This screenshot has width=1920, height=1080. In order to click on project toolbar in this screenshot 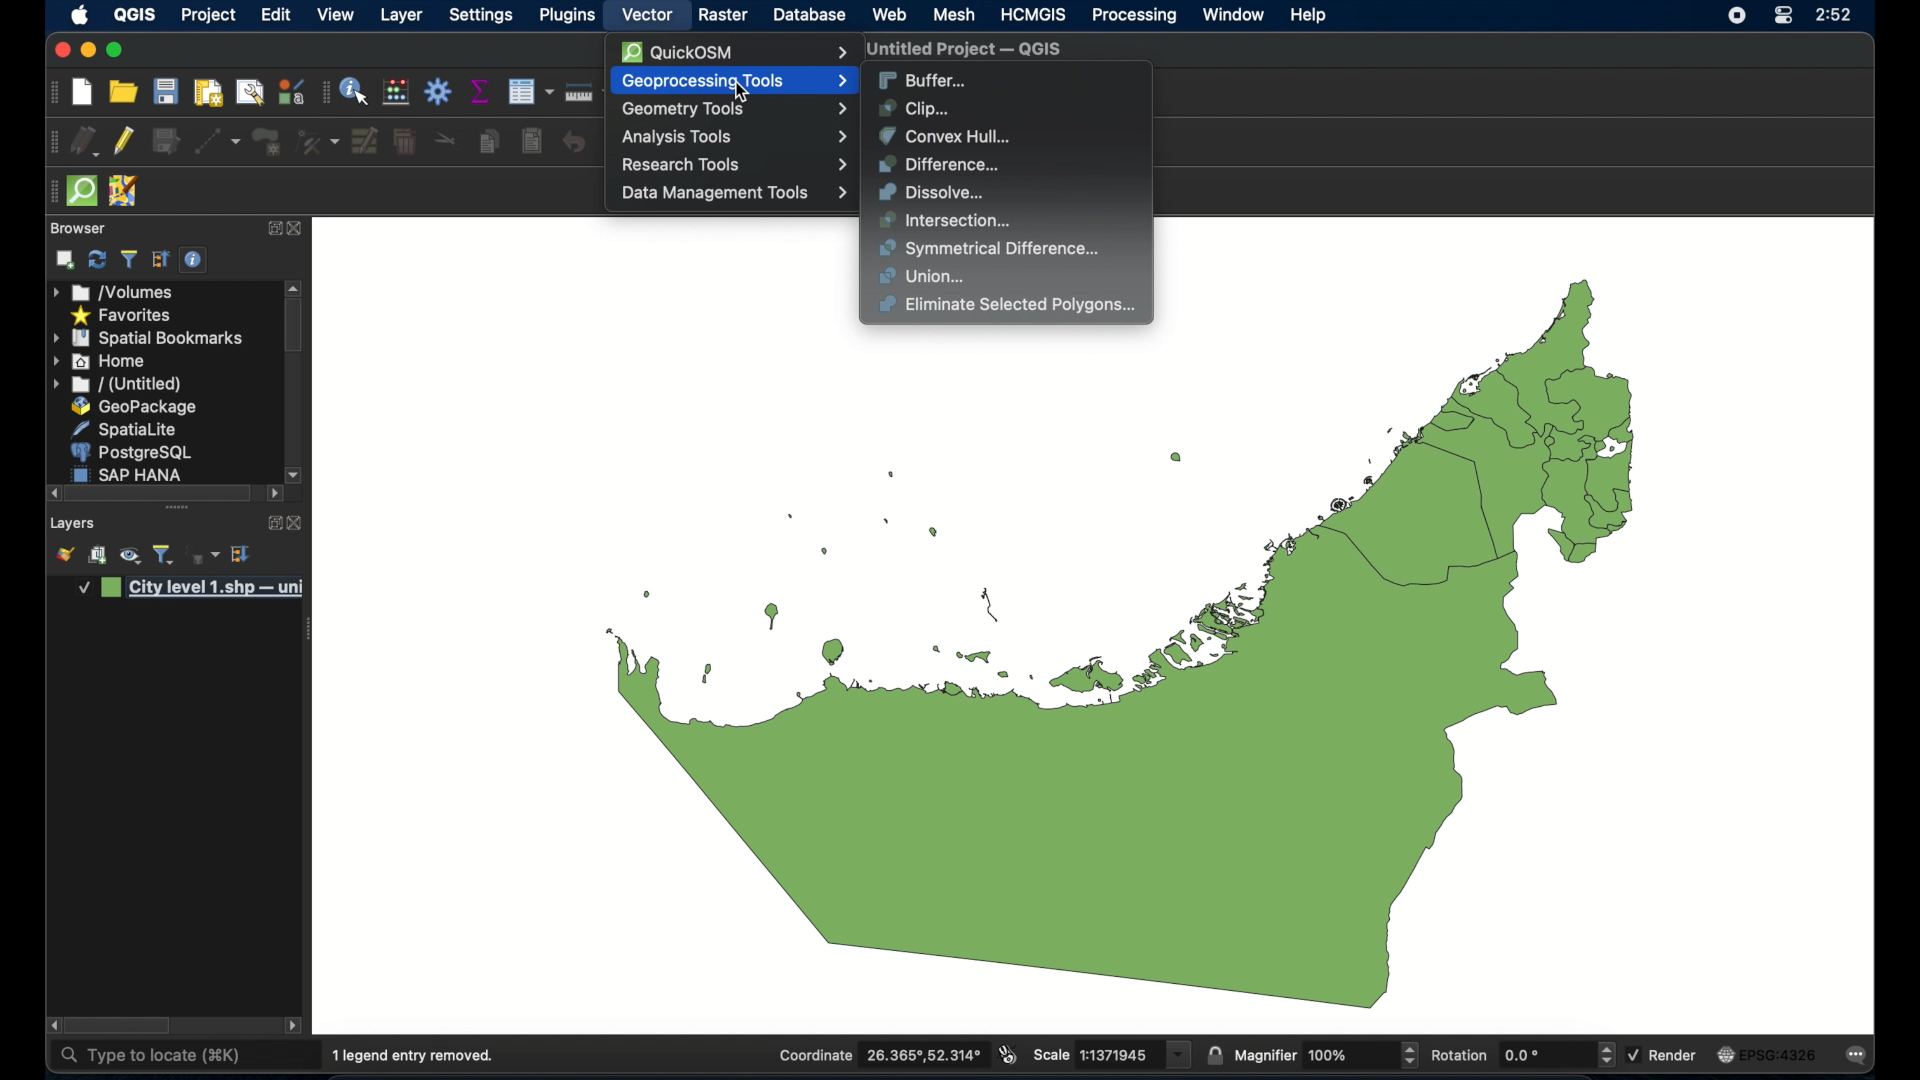, I will do `click(51, 93)`.